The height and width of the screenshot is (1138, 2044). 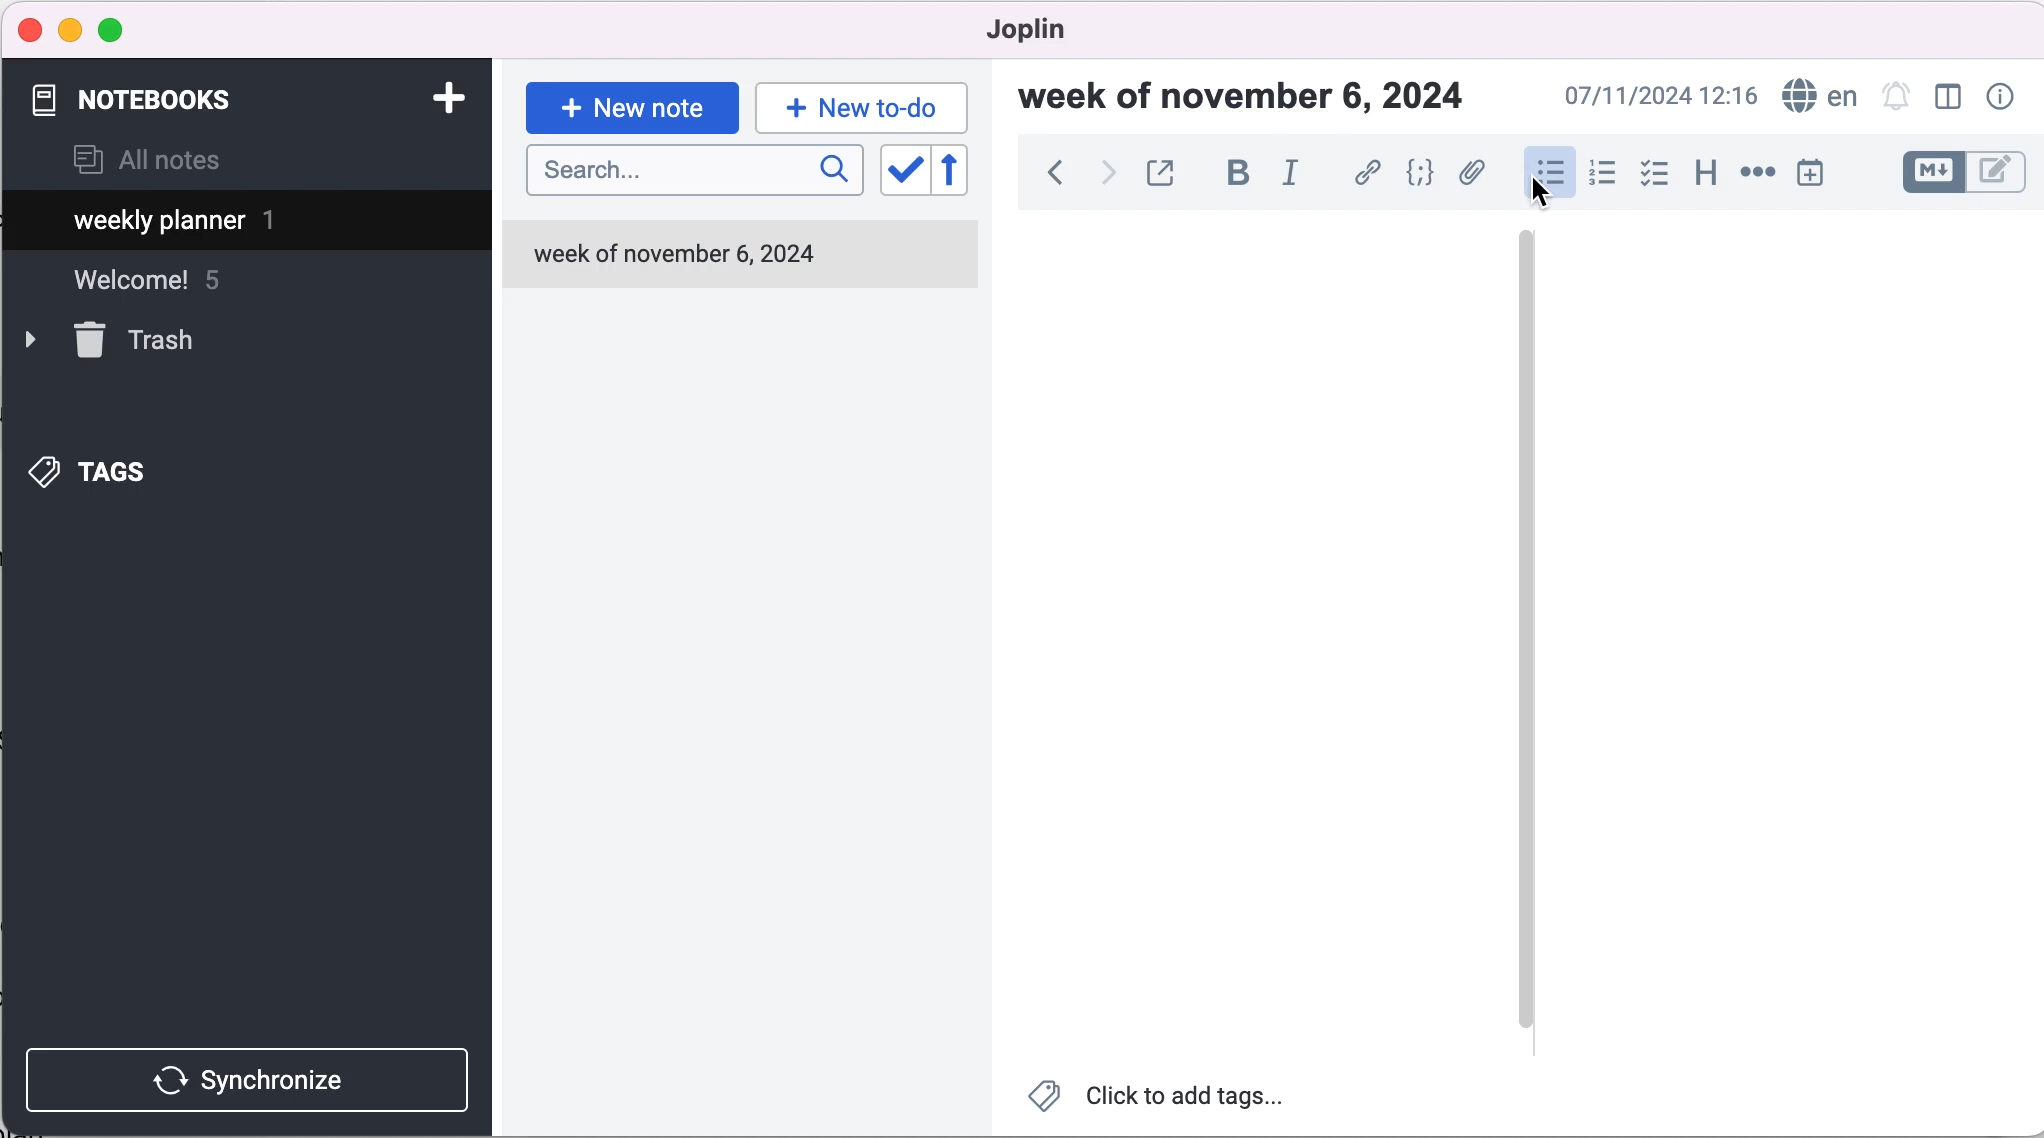 What do you see at coordinates (252, 1079) in the screenshot?
I see `synchronize` at bounding box center [252, 1079].